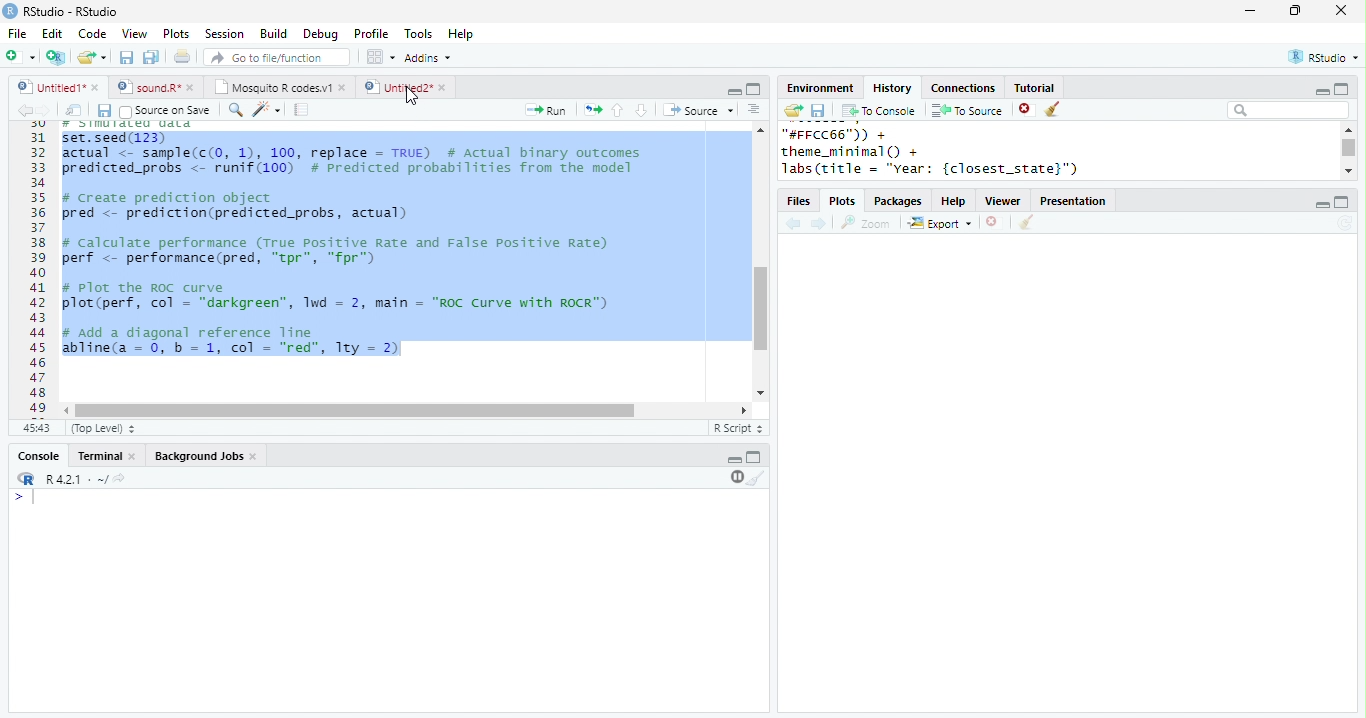  What do you see at coordinates (419, 34) in the screenshot?
I see `Tools` at bounding box center [419, 34].